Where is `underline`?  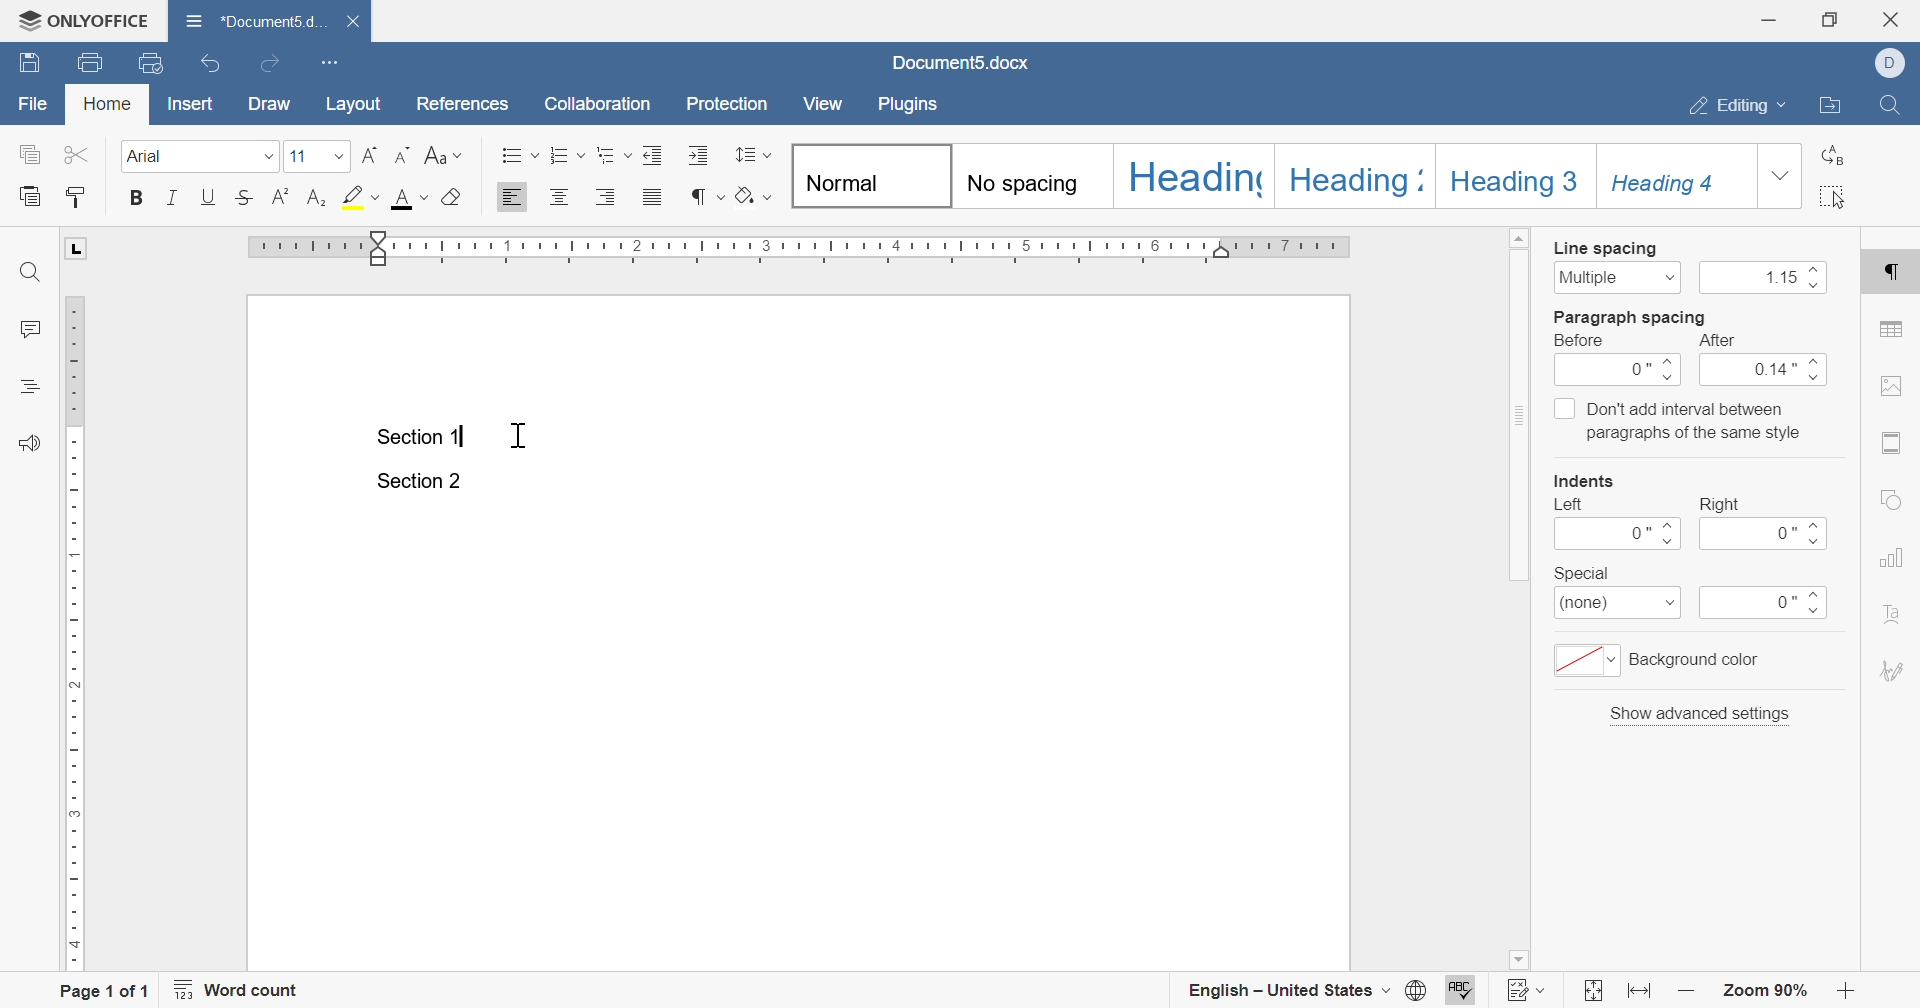
underline is located at coordinates (207, 196).